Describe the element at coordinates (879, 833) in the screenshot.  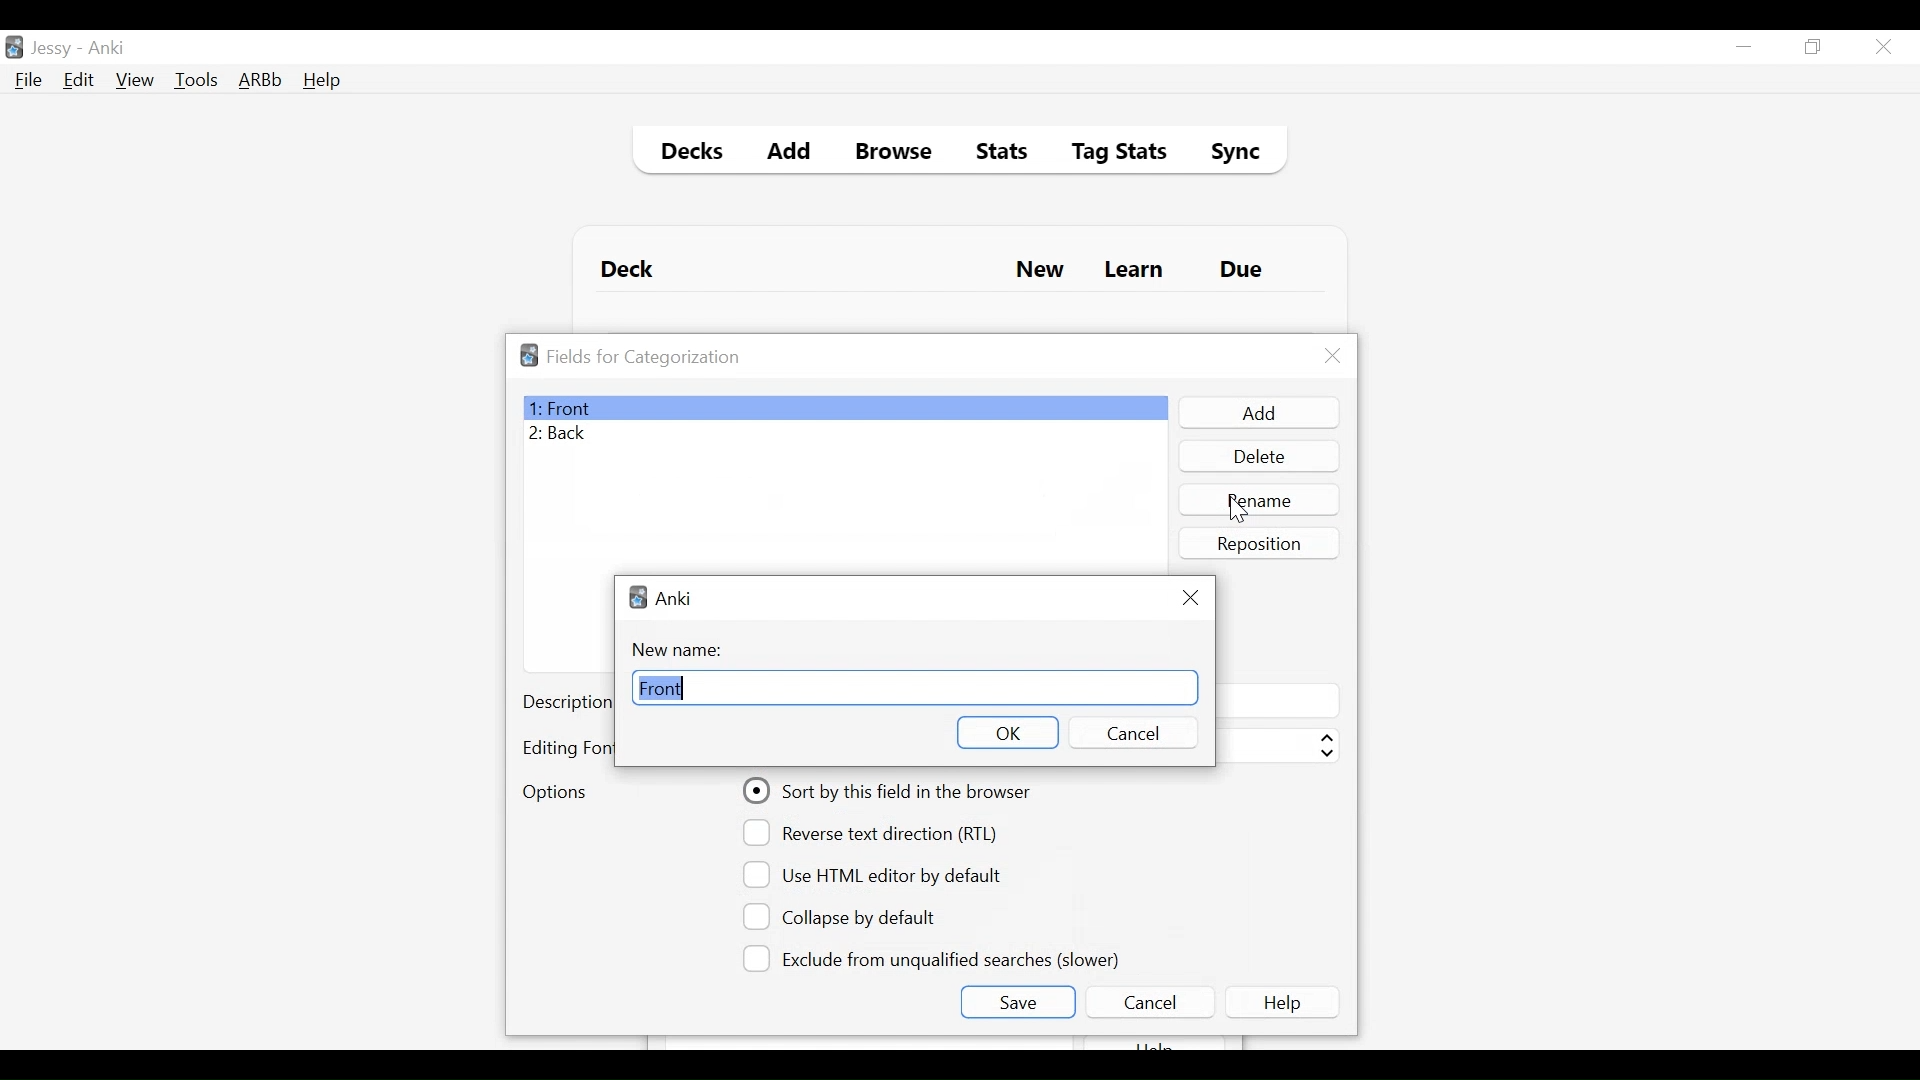
I see `(un)select RTL` at that location.